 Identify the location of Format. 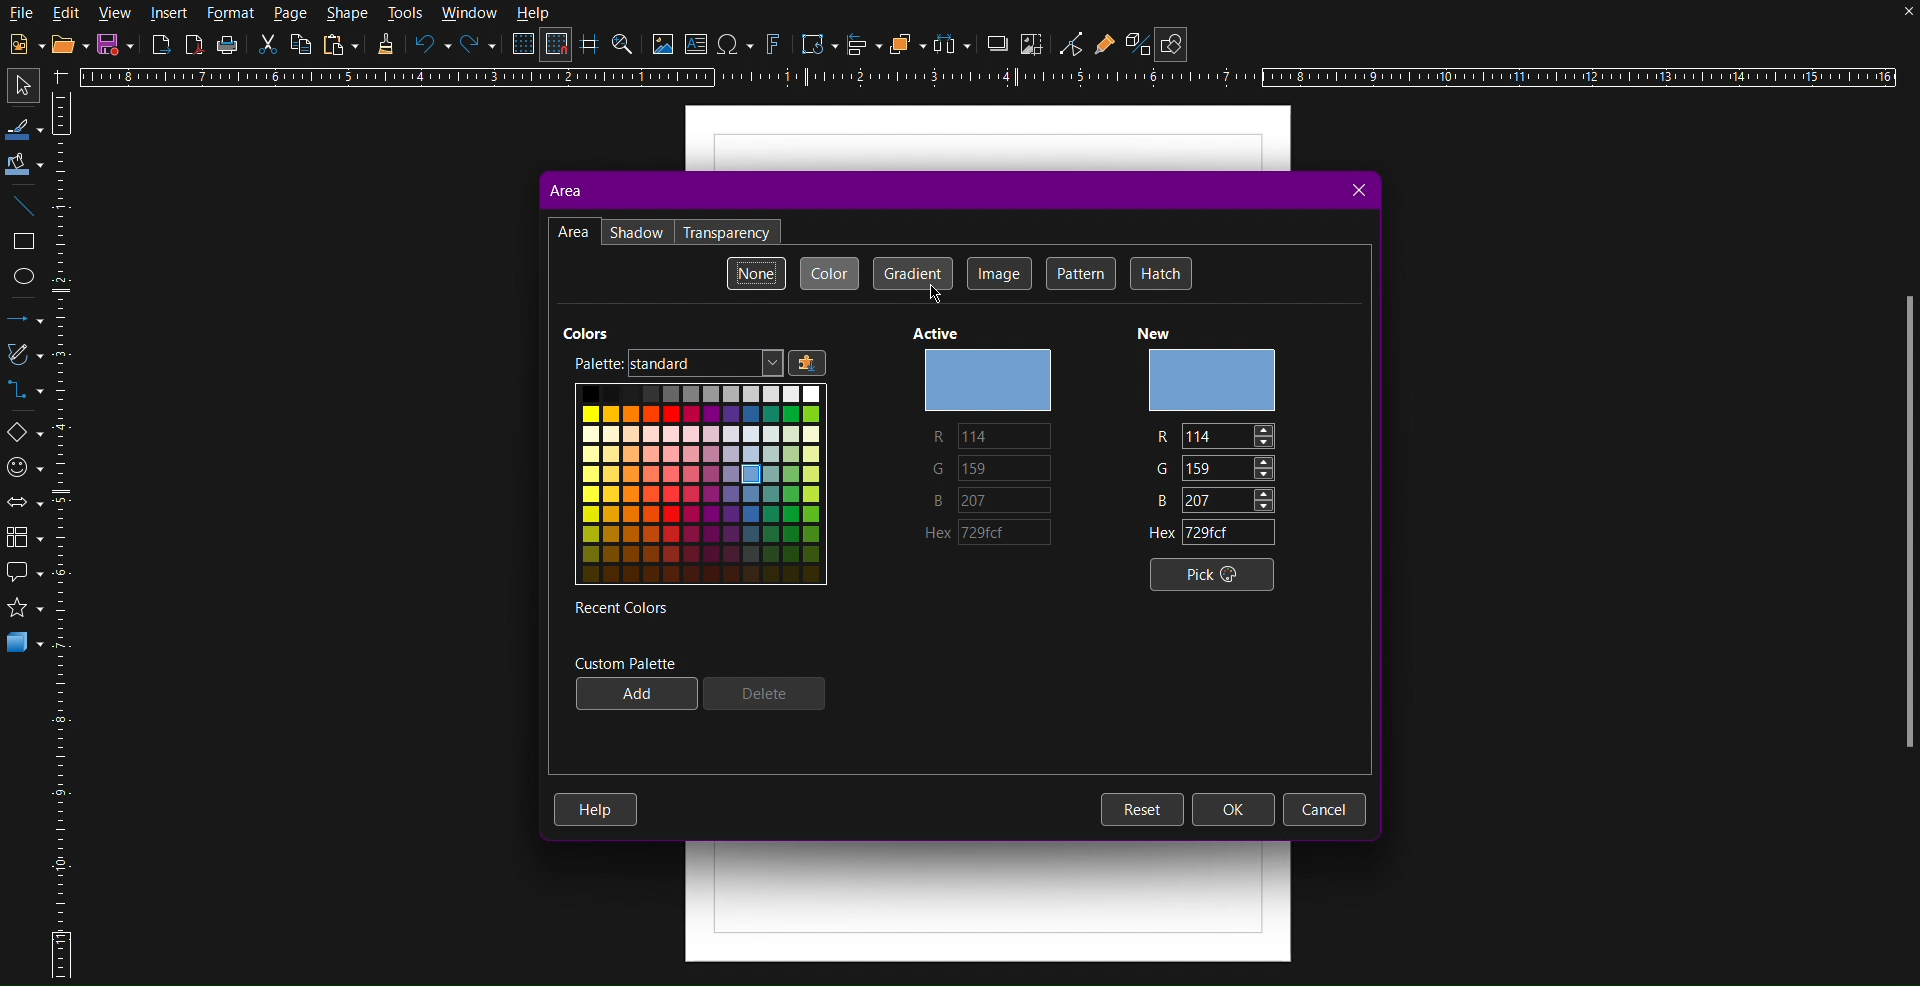
(230, 14).